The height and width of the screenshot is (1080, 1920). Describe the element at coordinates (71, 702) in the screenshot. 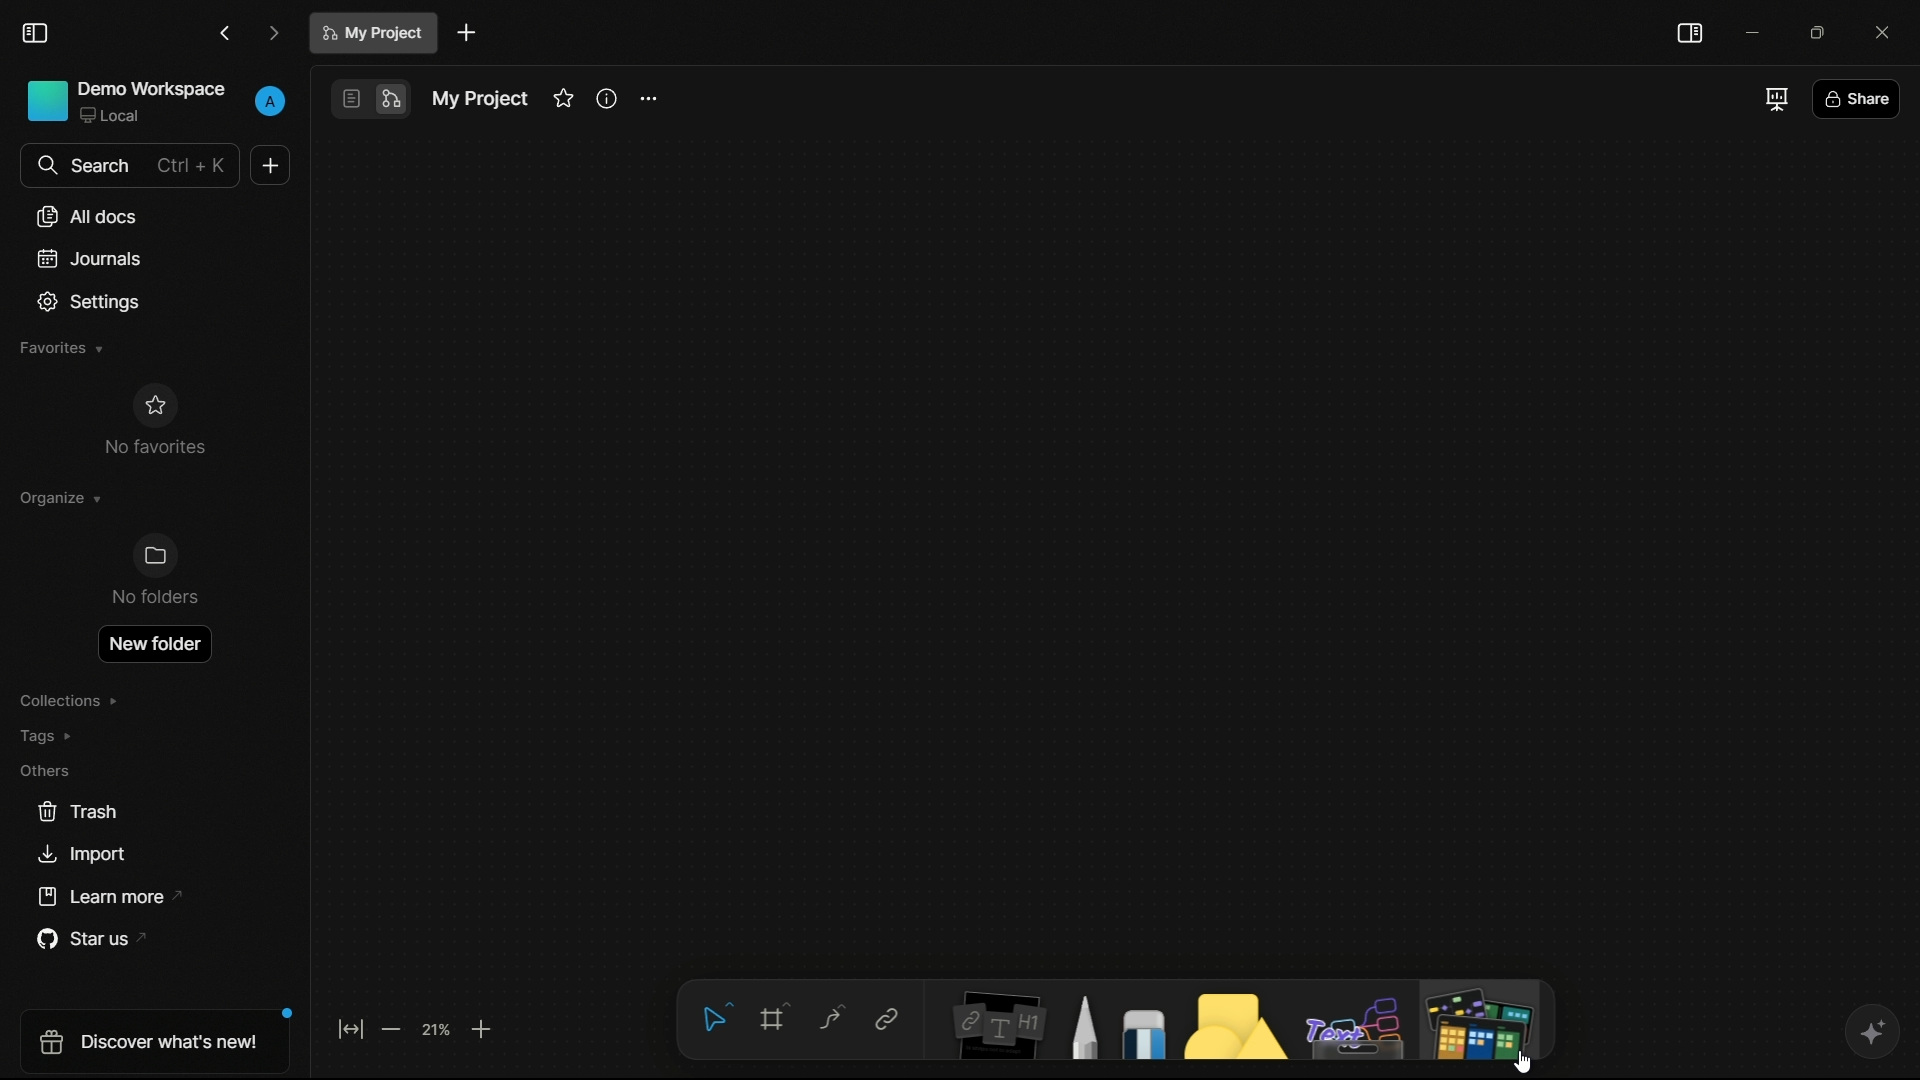

I see `collections` at that location.